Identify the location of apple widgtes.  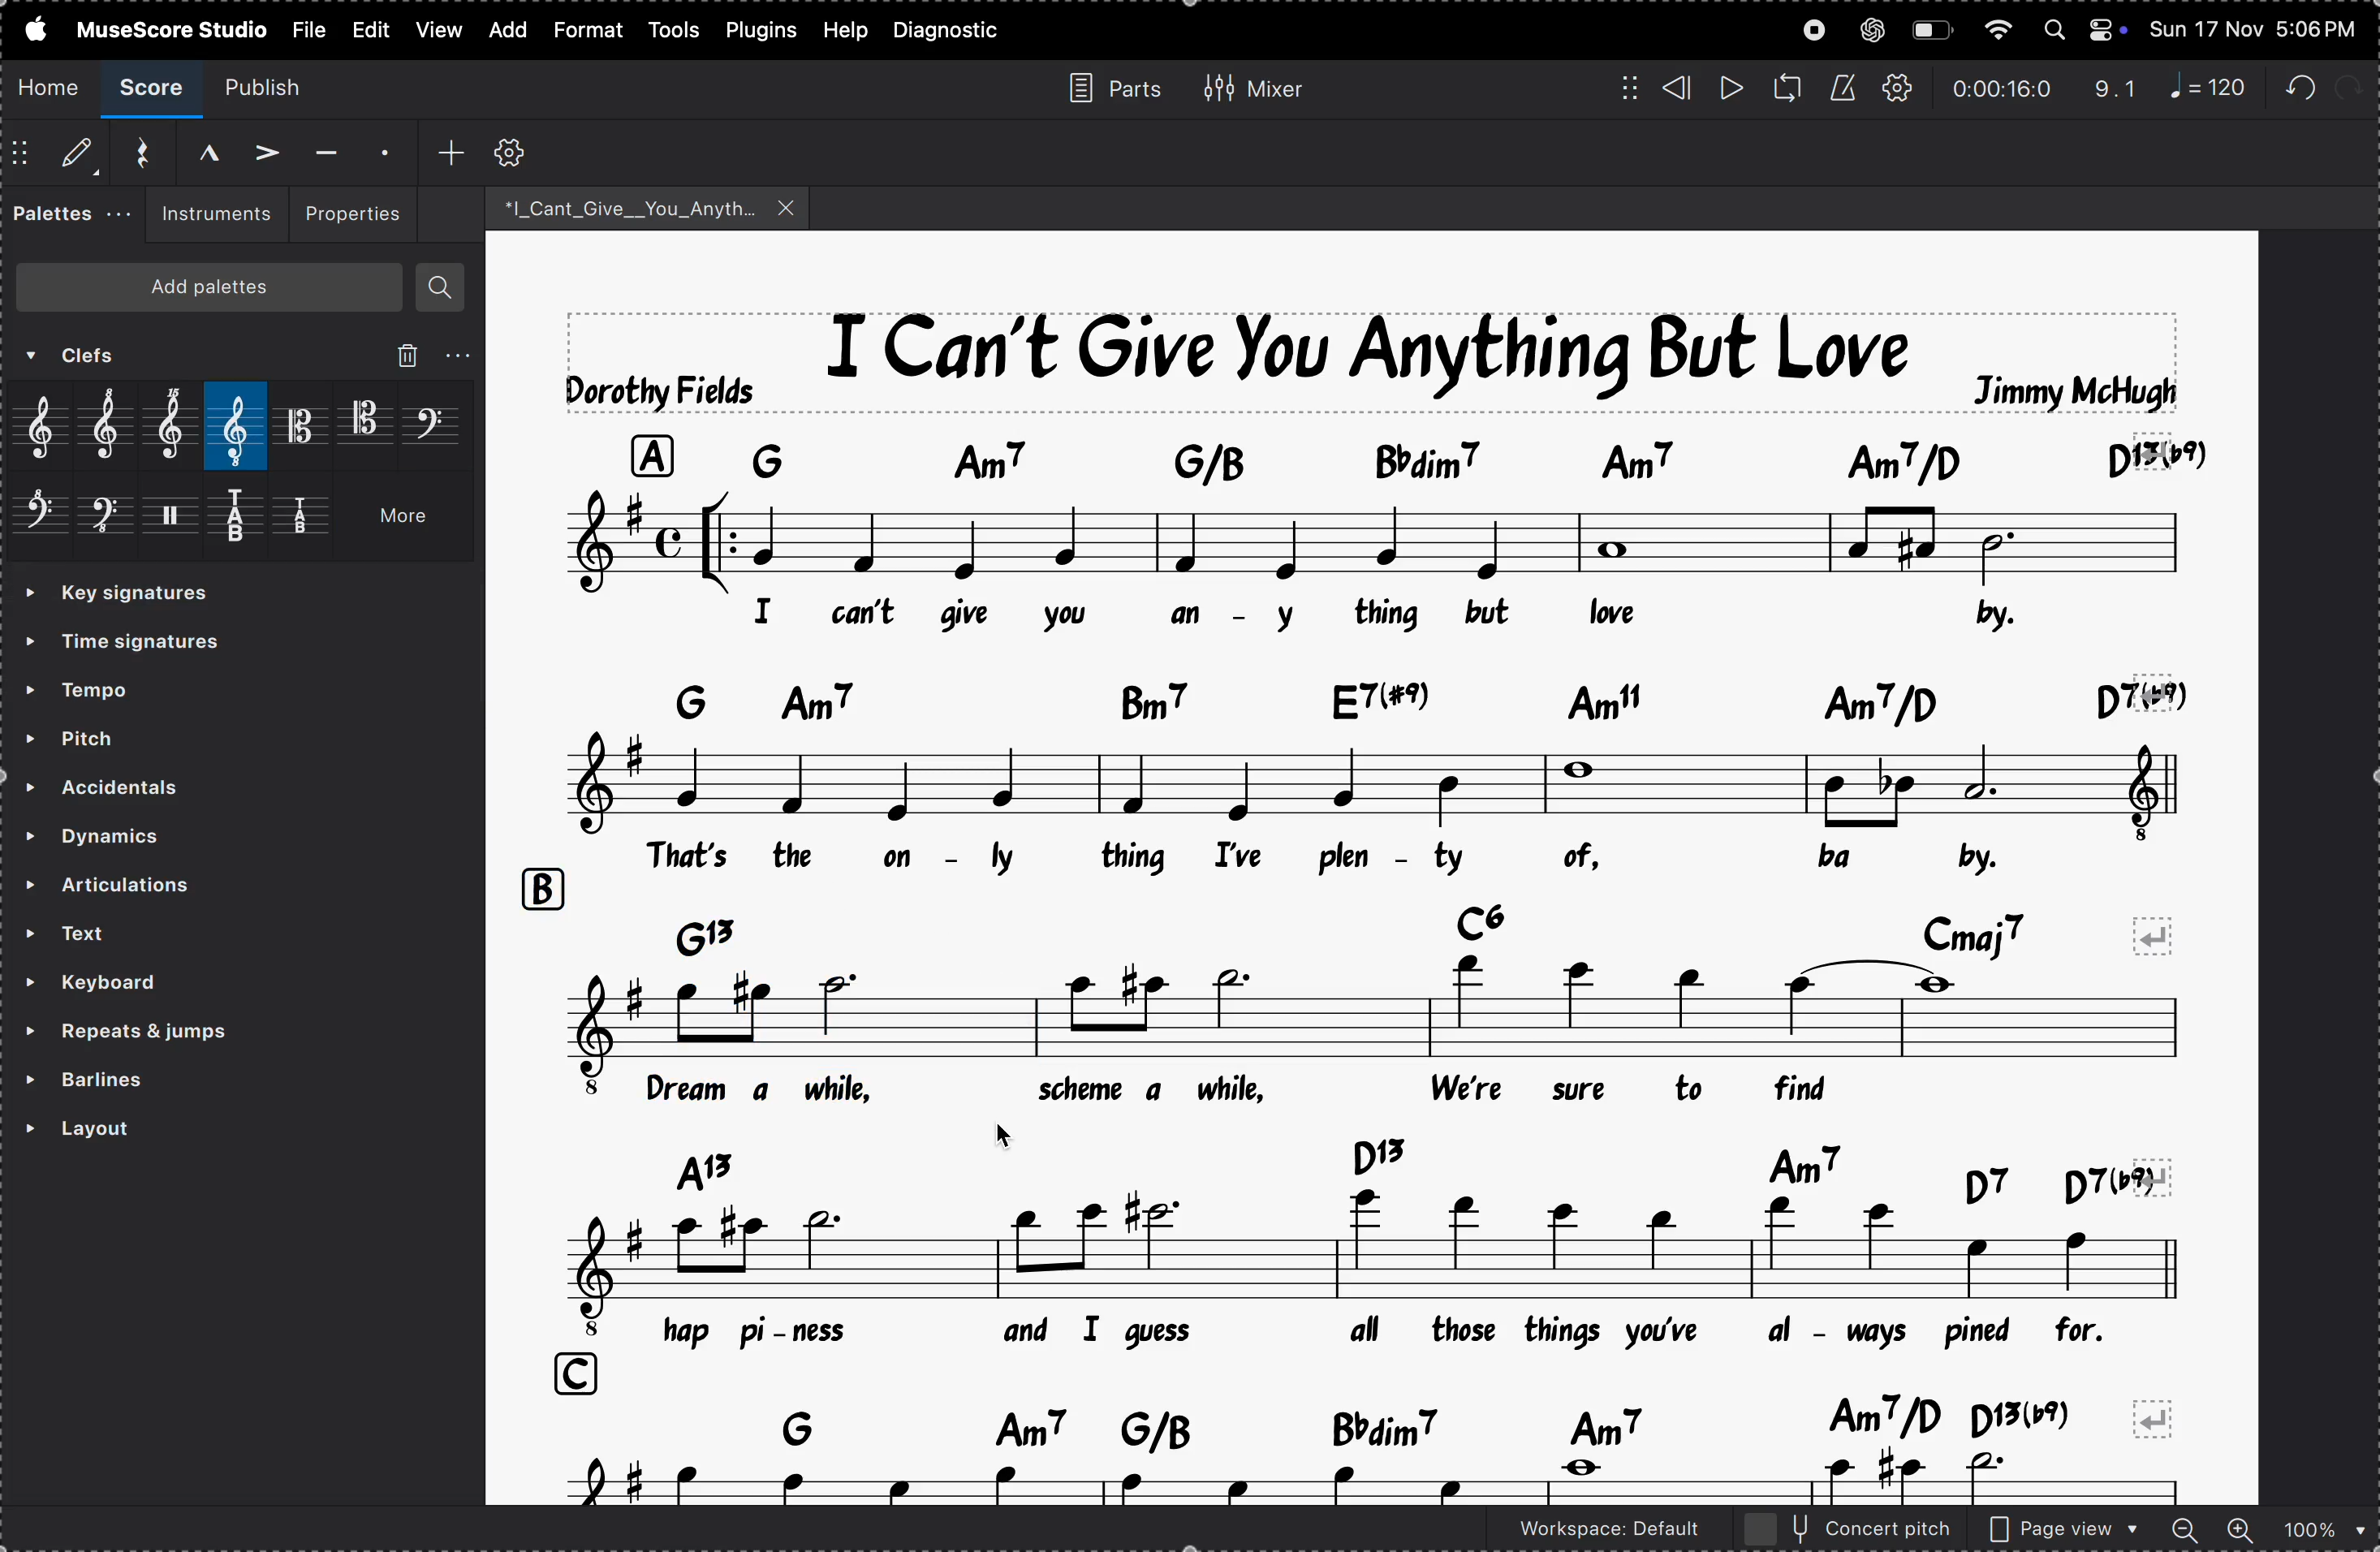
(2086, 29).